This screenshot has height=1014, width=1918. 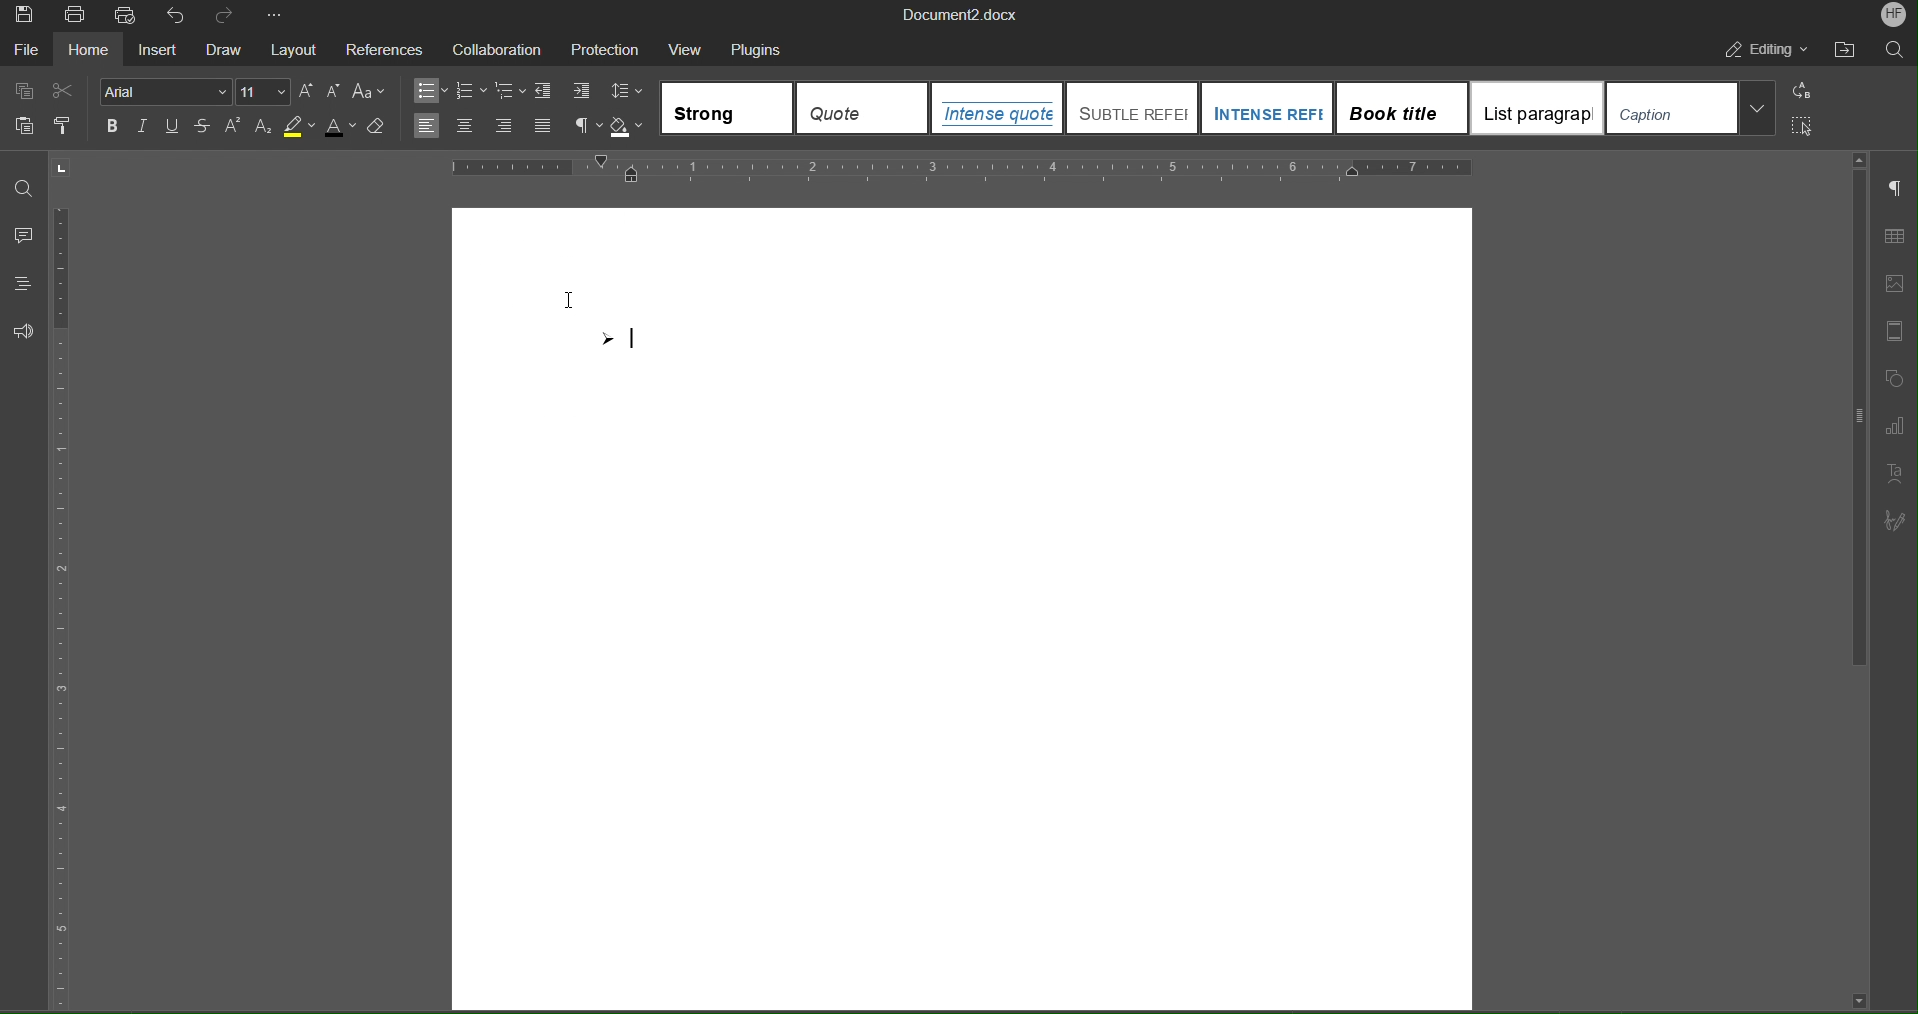 What do you see at coordinates (629, 122) in the screenshot?
I see `Shadow` at bounding box center [629, 122].